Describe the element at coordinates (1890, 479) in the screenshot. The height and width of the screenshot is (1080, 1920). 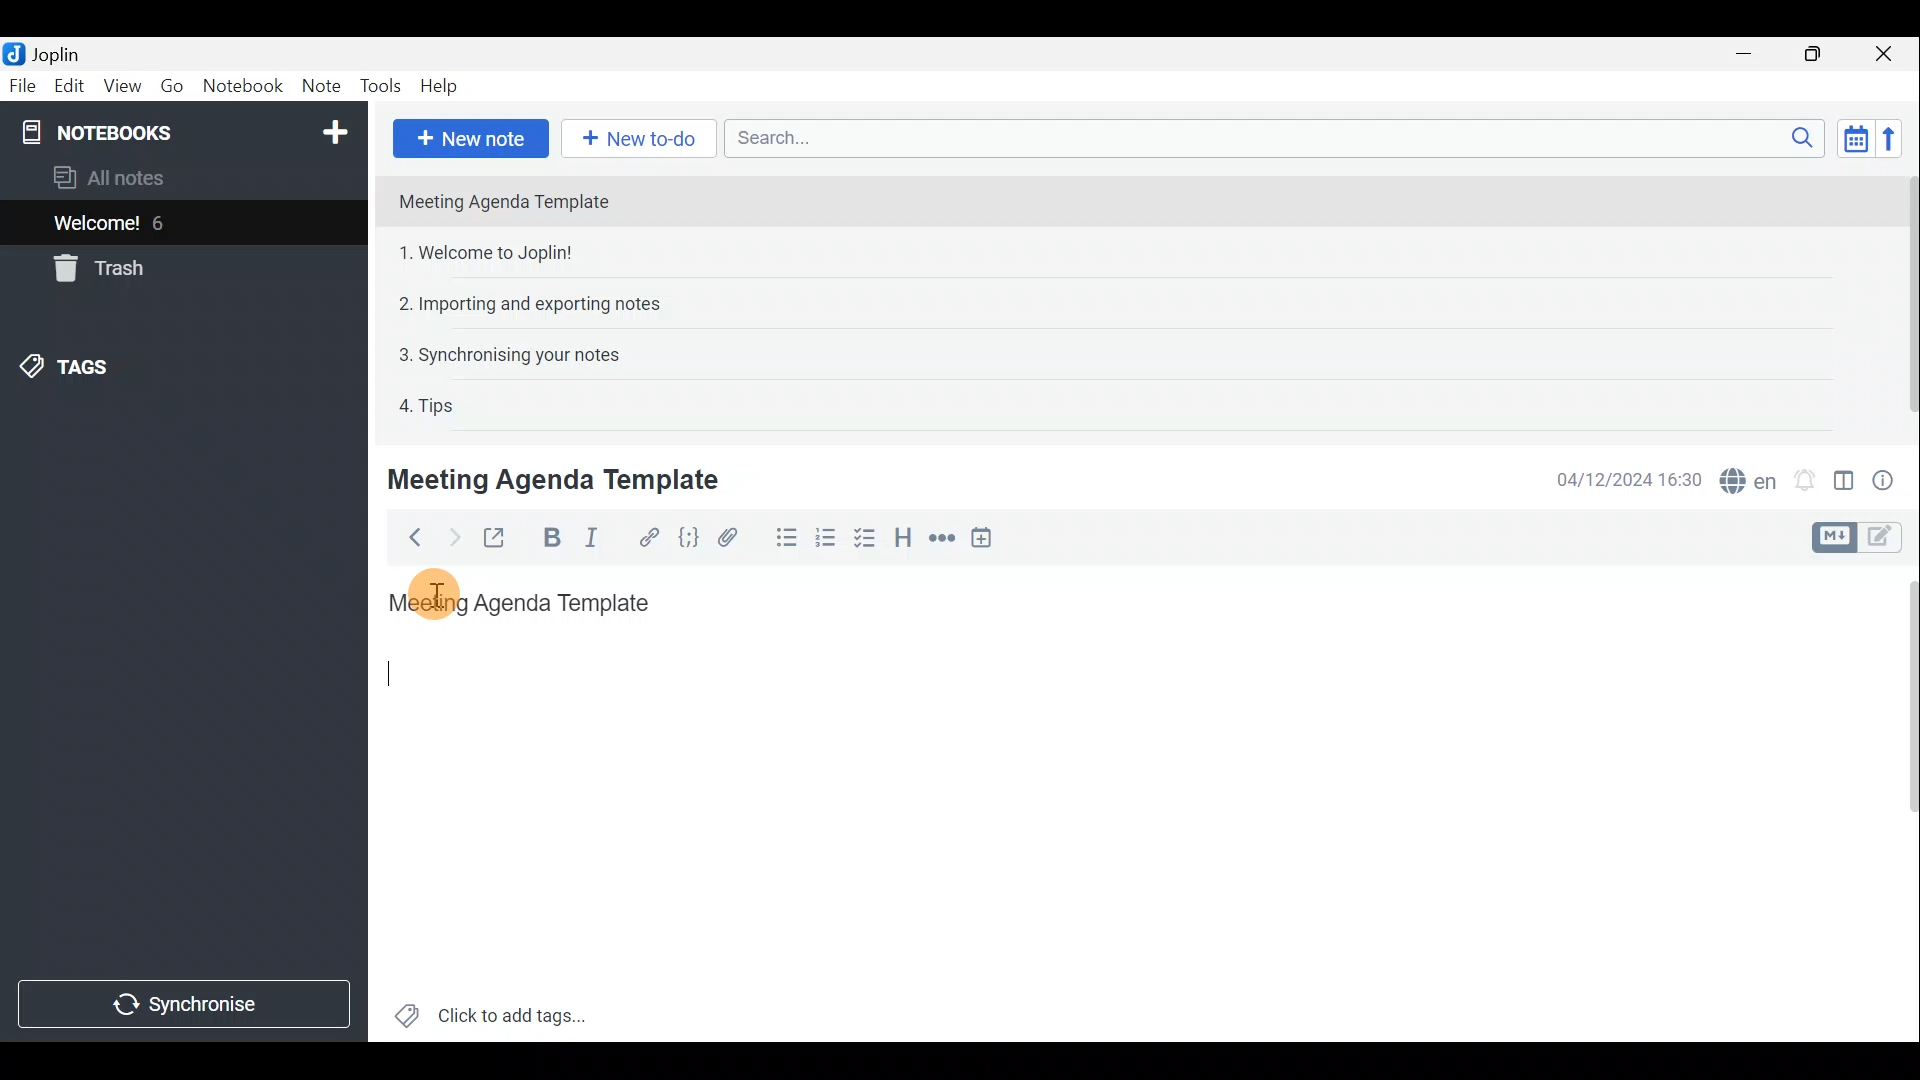
I see `Note properties` at that location.